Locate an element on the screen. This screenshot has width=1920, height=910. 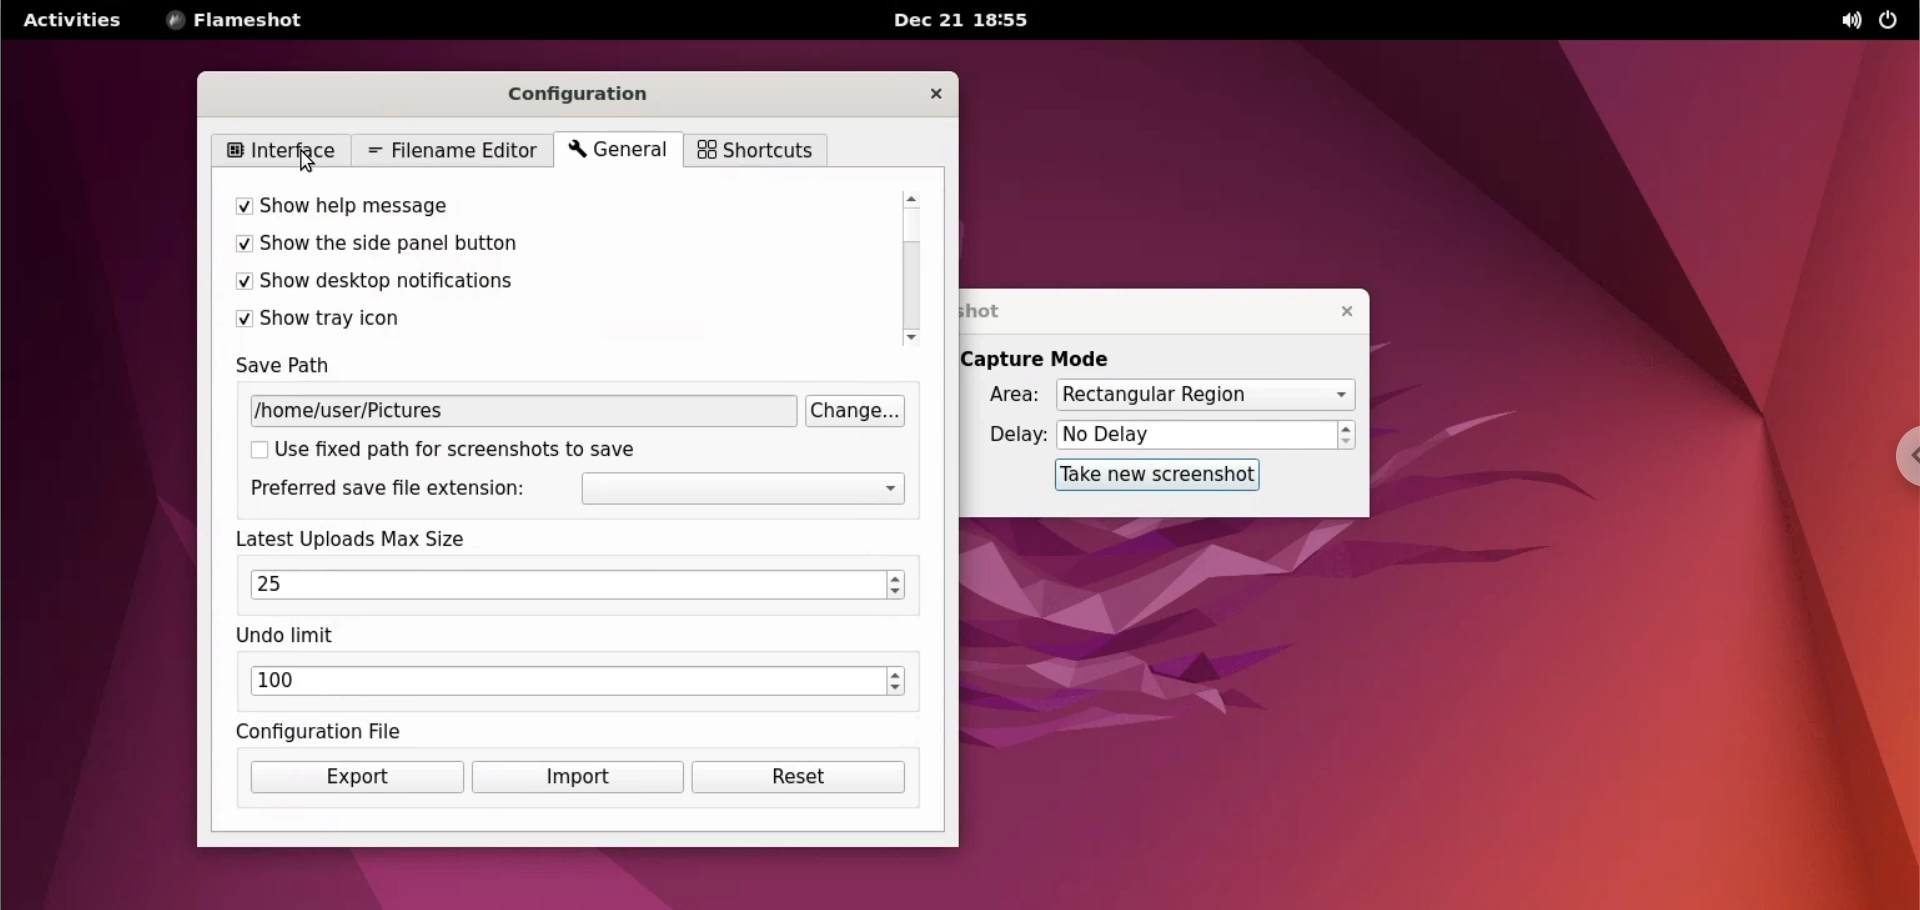
scroll bar is located at coordinates (908, 265).